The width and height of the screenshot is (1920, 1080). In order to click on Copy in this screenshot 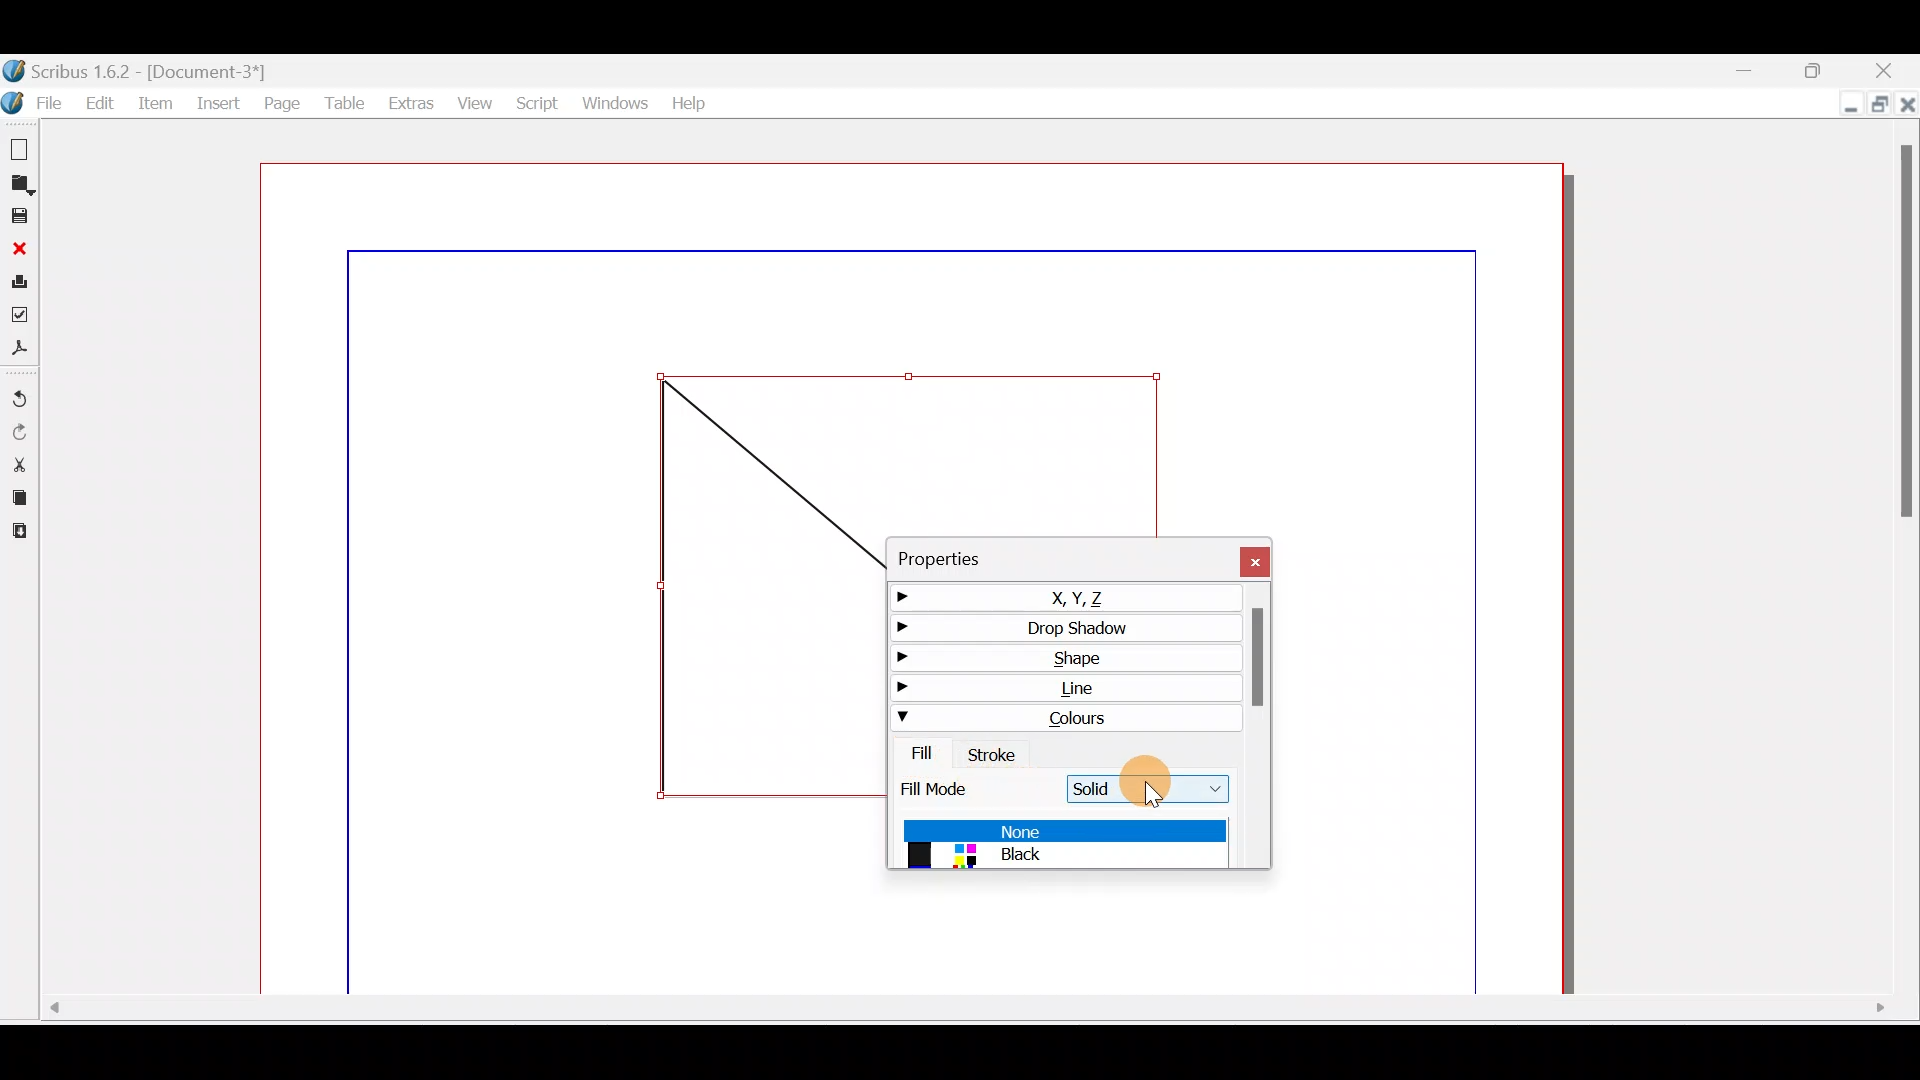, I will do `click(18, 495)`.